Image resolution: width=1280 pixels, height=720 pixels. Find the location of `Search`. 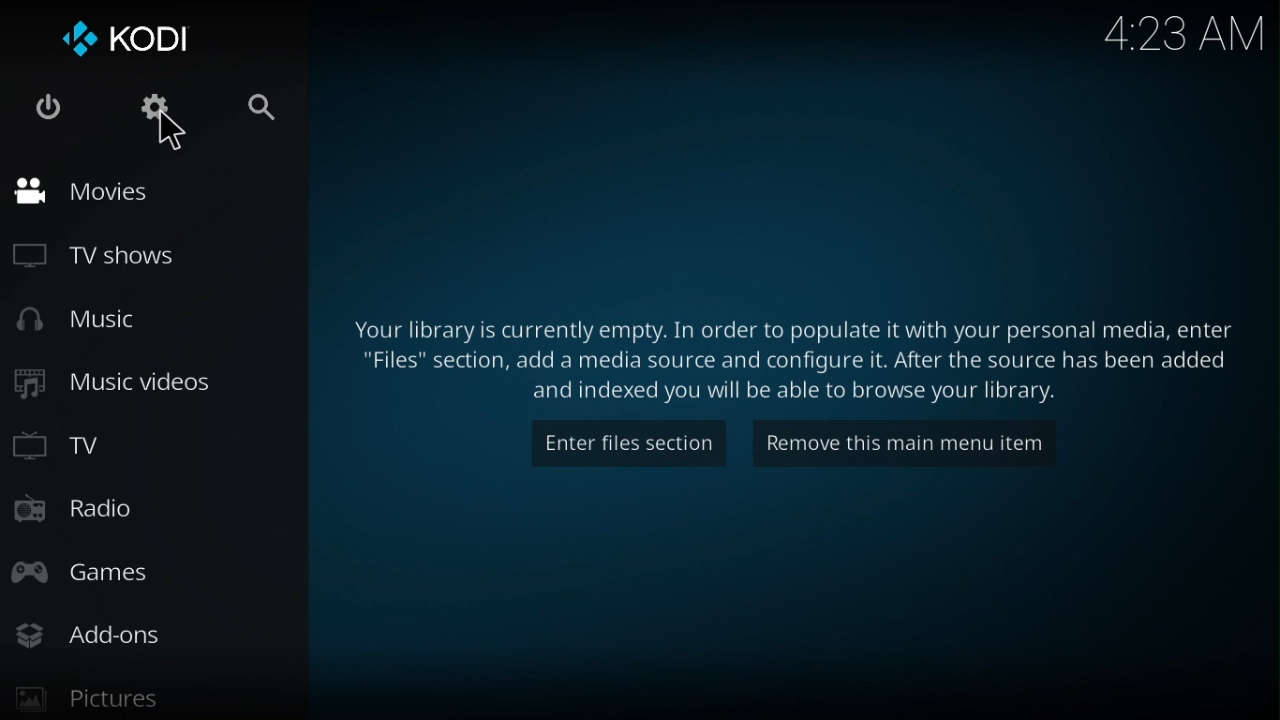

Search is located at coordinates (267, 107).